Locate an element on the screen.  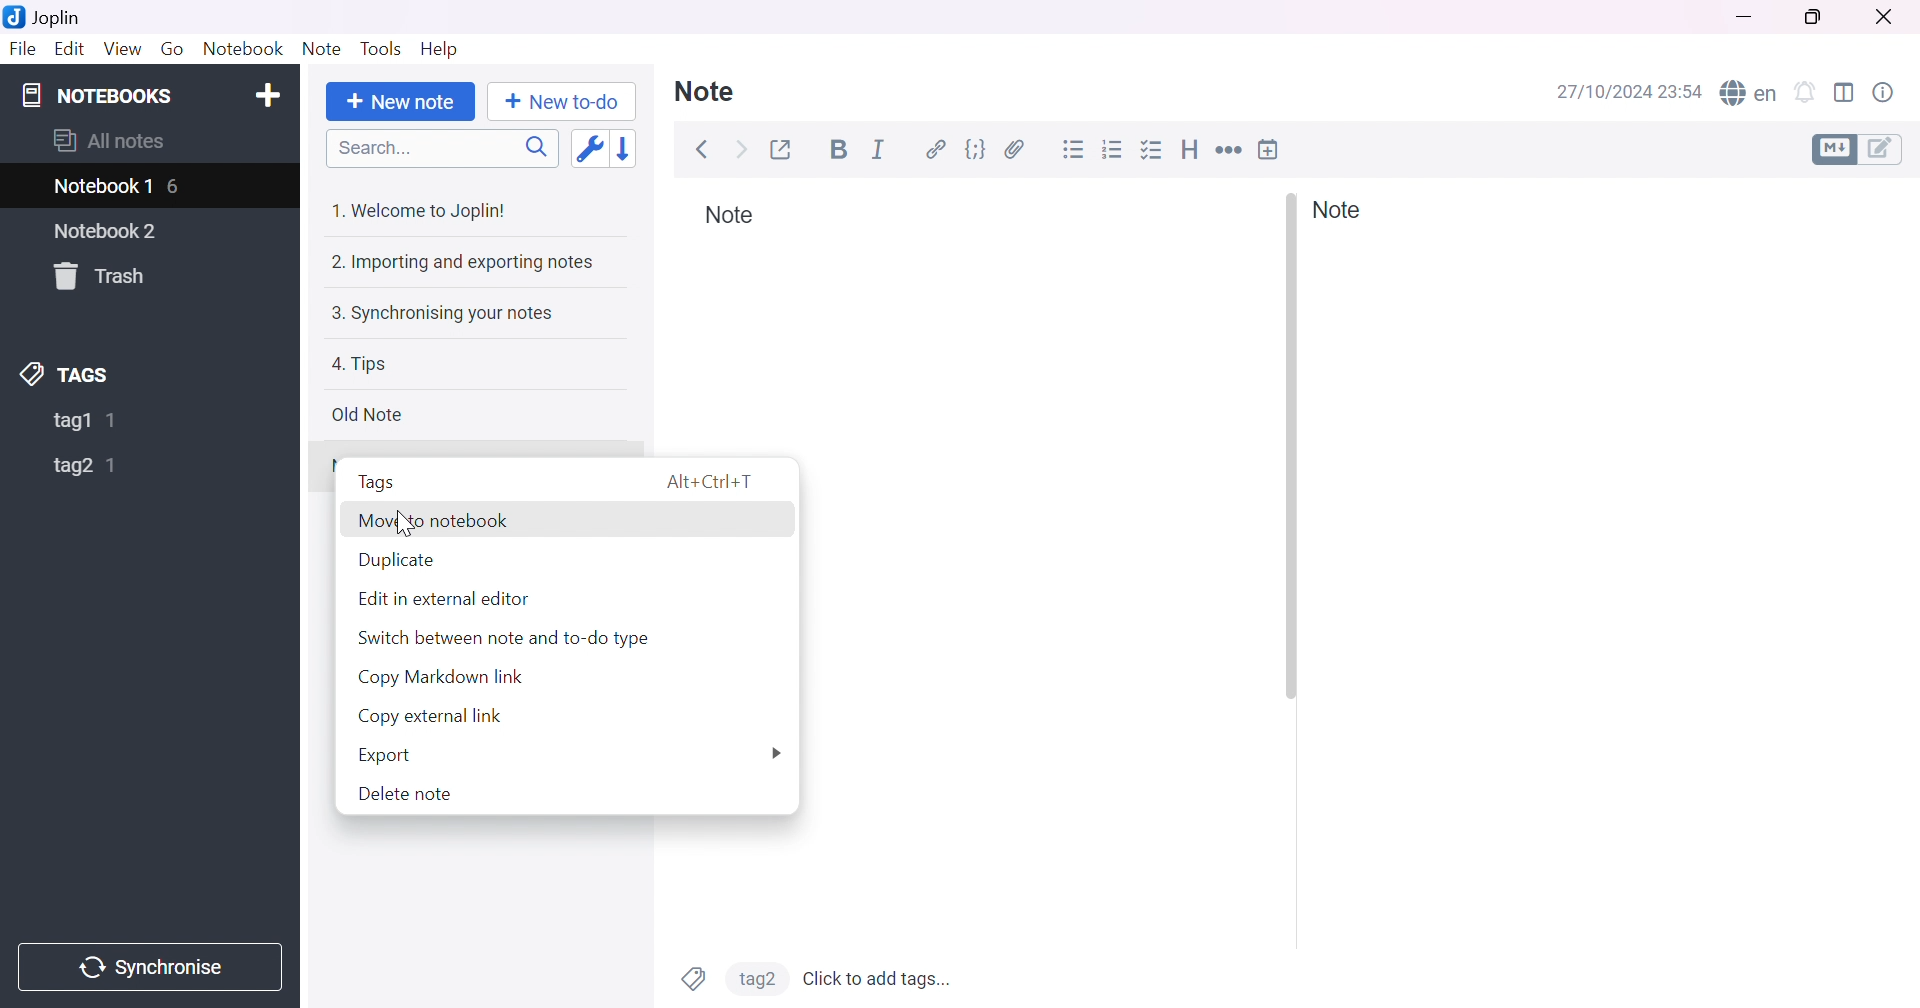
Copy markdown link is located at coordinates (442, 678).